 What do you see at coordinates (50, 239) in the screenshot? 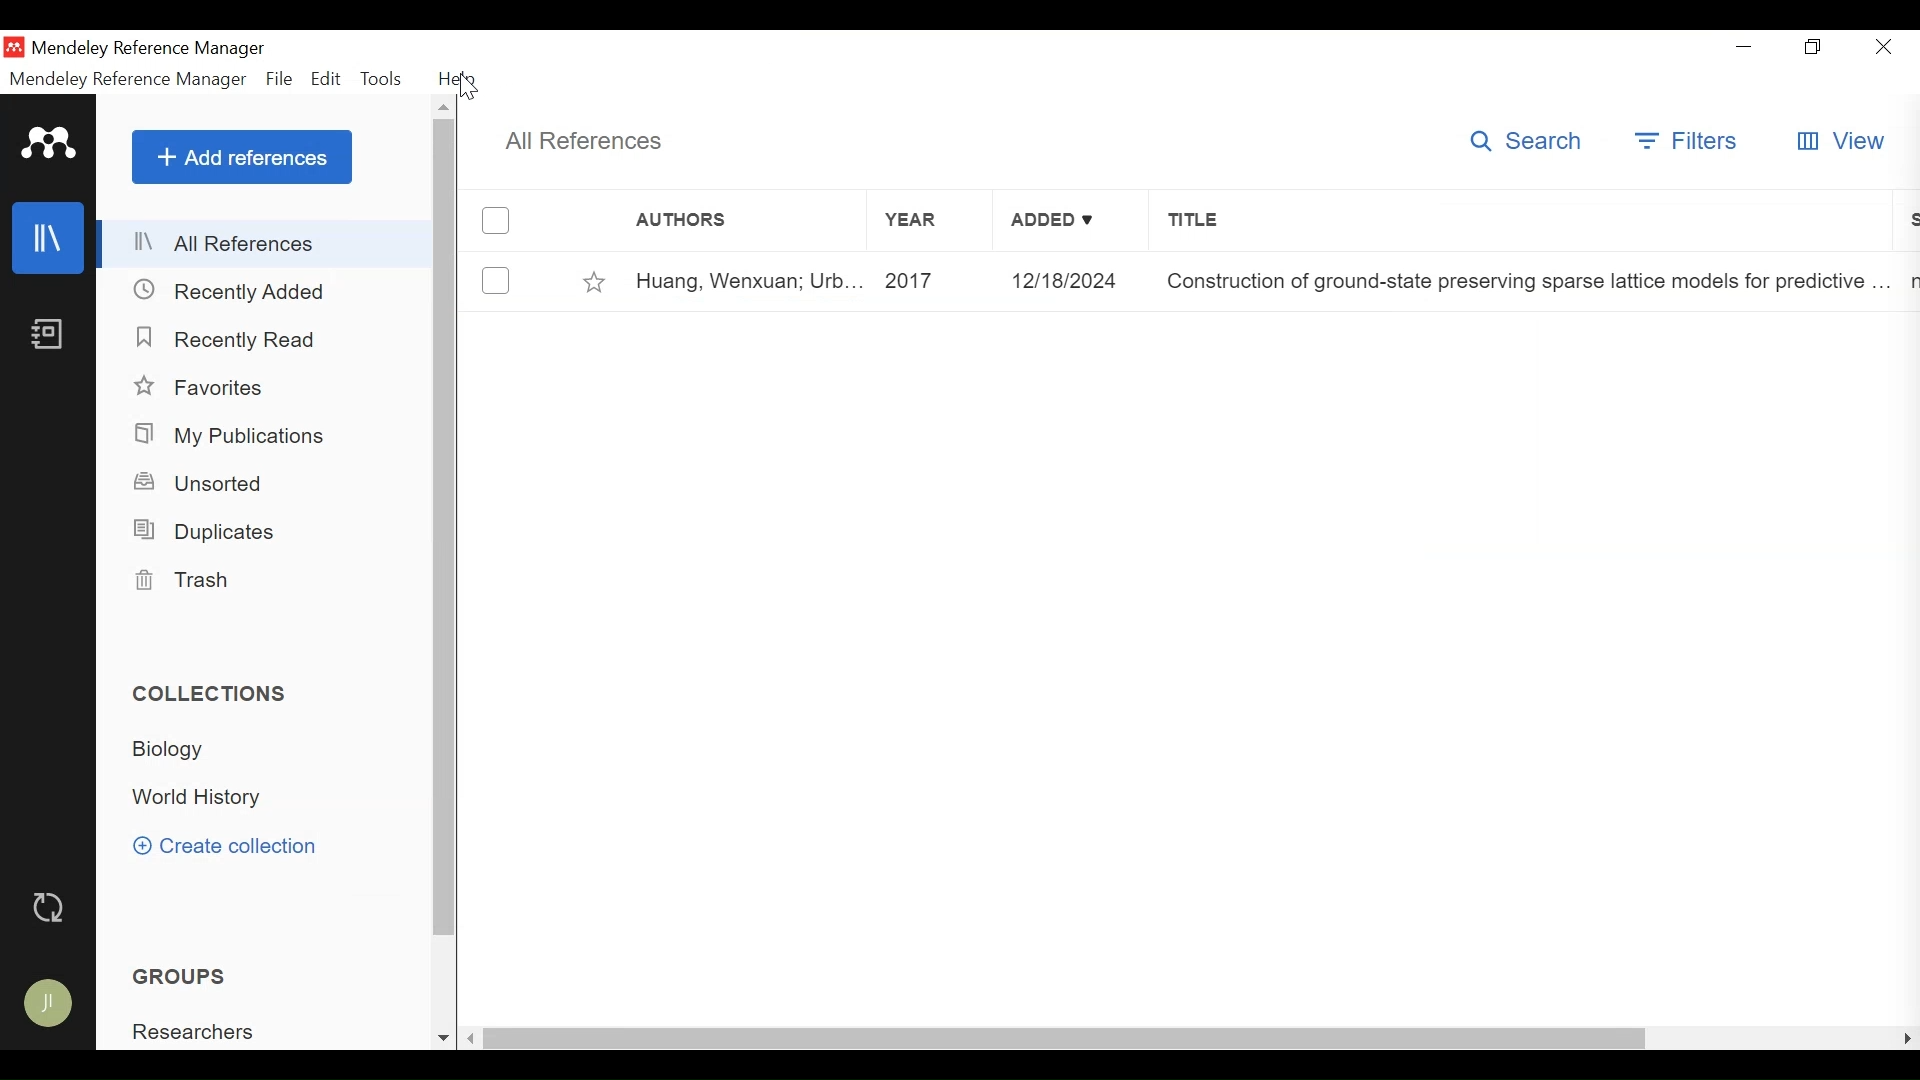
I see `Library` at bounding box center [50, 239].